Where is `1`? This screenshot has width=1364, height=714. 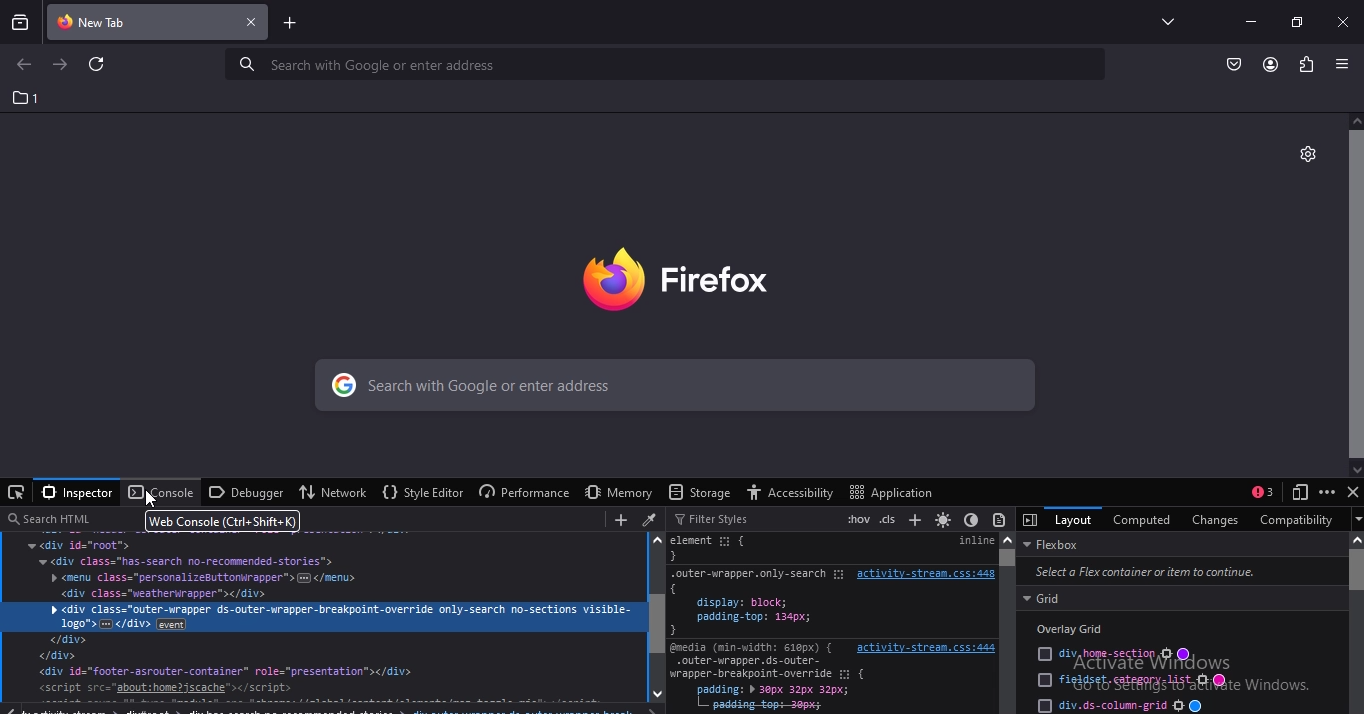 1 is located at coordinates (24, 97).